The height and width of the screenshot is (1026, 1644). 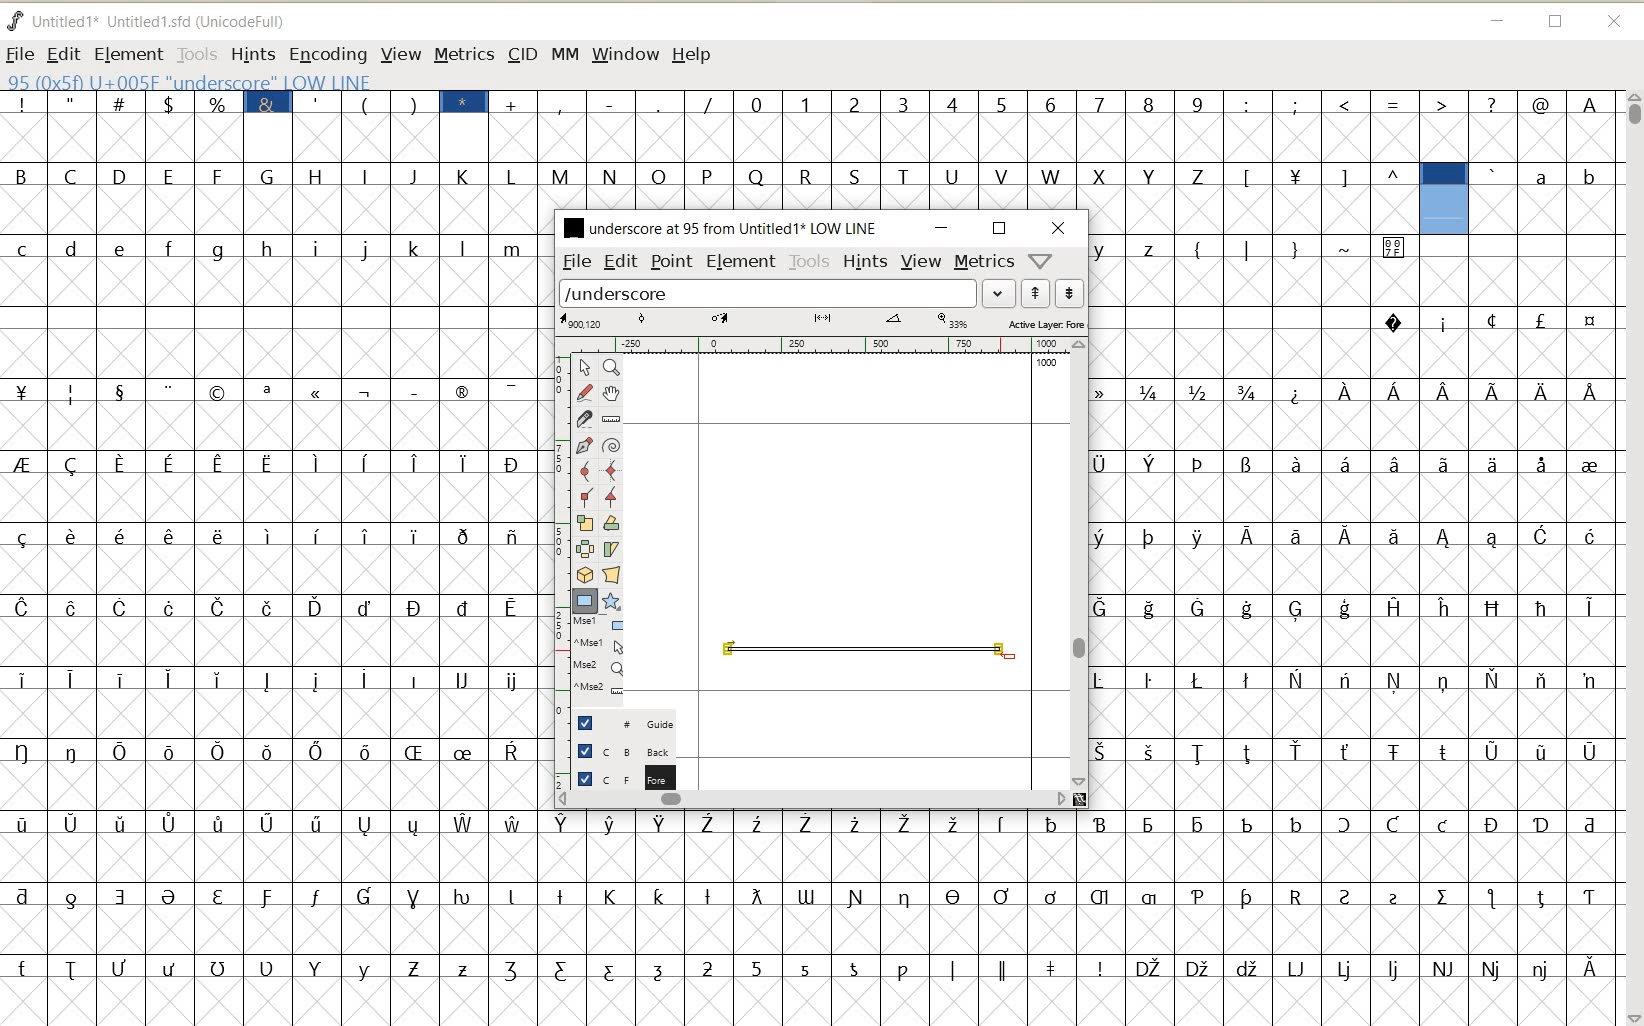 I want to click on ACTIVE LAYR, so click(x=822, y=322).